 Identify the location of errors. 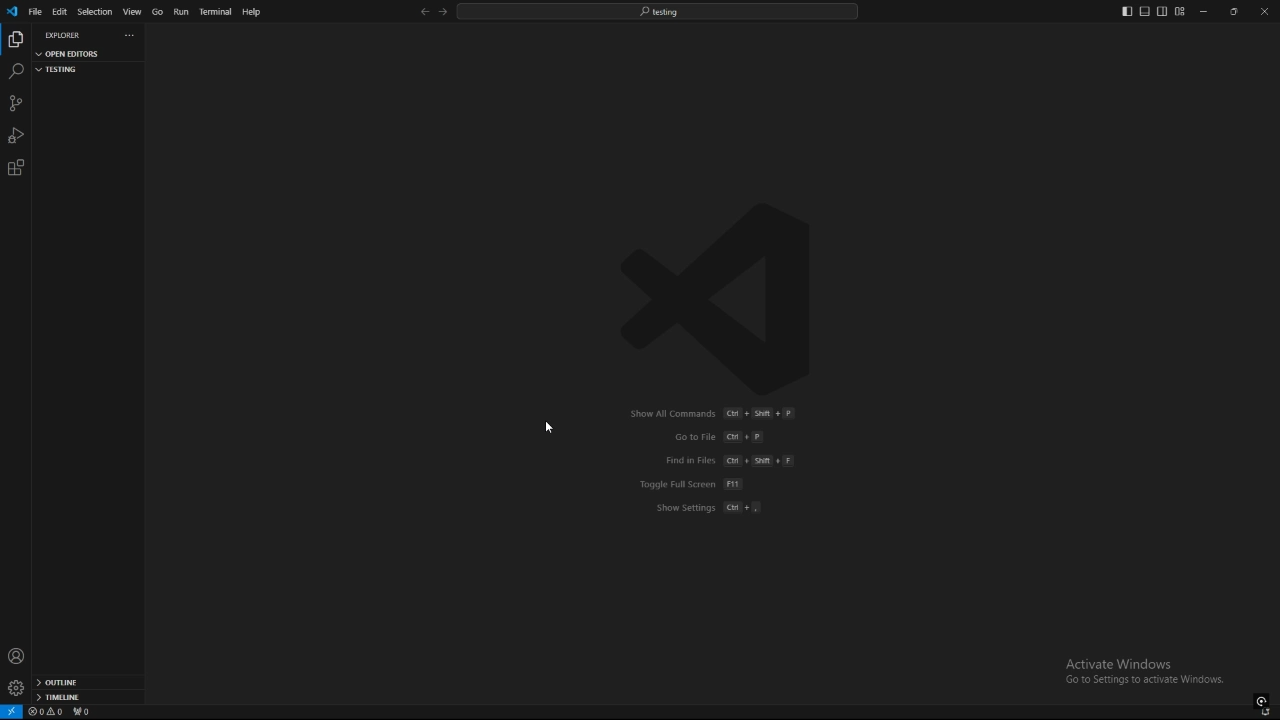
(46, 712).